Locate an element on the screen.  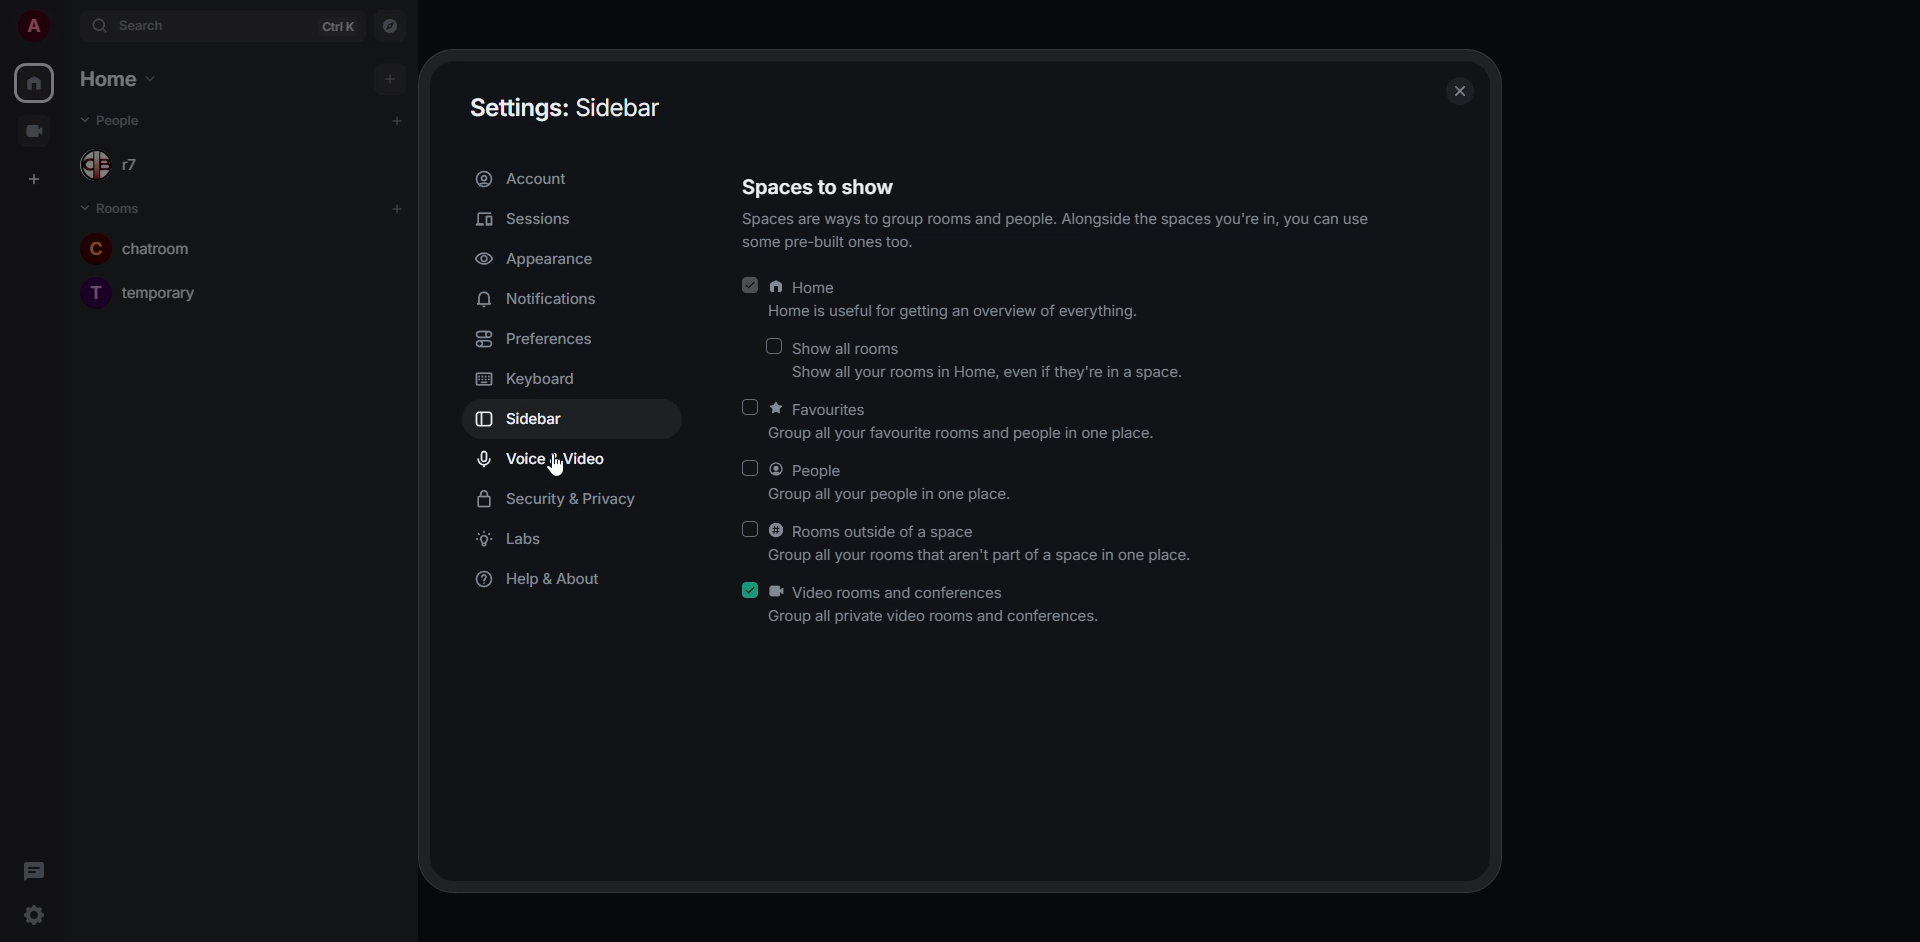
rooms outside of a space is located at coordinates (991, 533).